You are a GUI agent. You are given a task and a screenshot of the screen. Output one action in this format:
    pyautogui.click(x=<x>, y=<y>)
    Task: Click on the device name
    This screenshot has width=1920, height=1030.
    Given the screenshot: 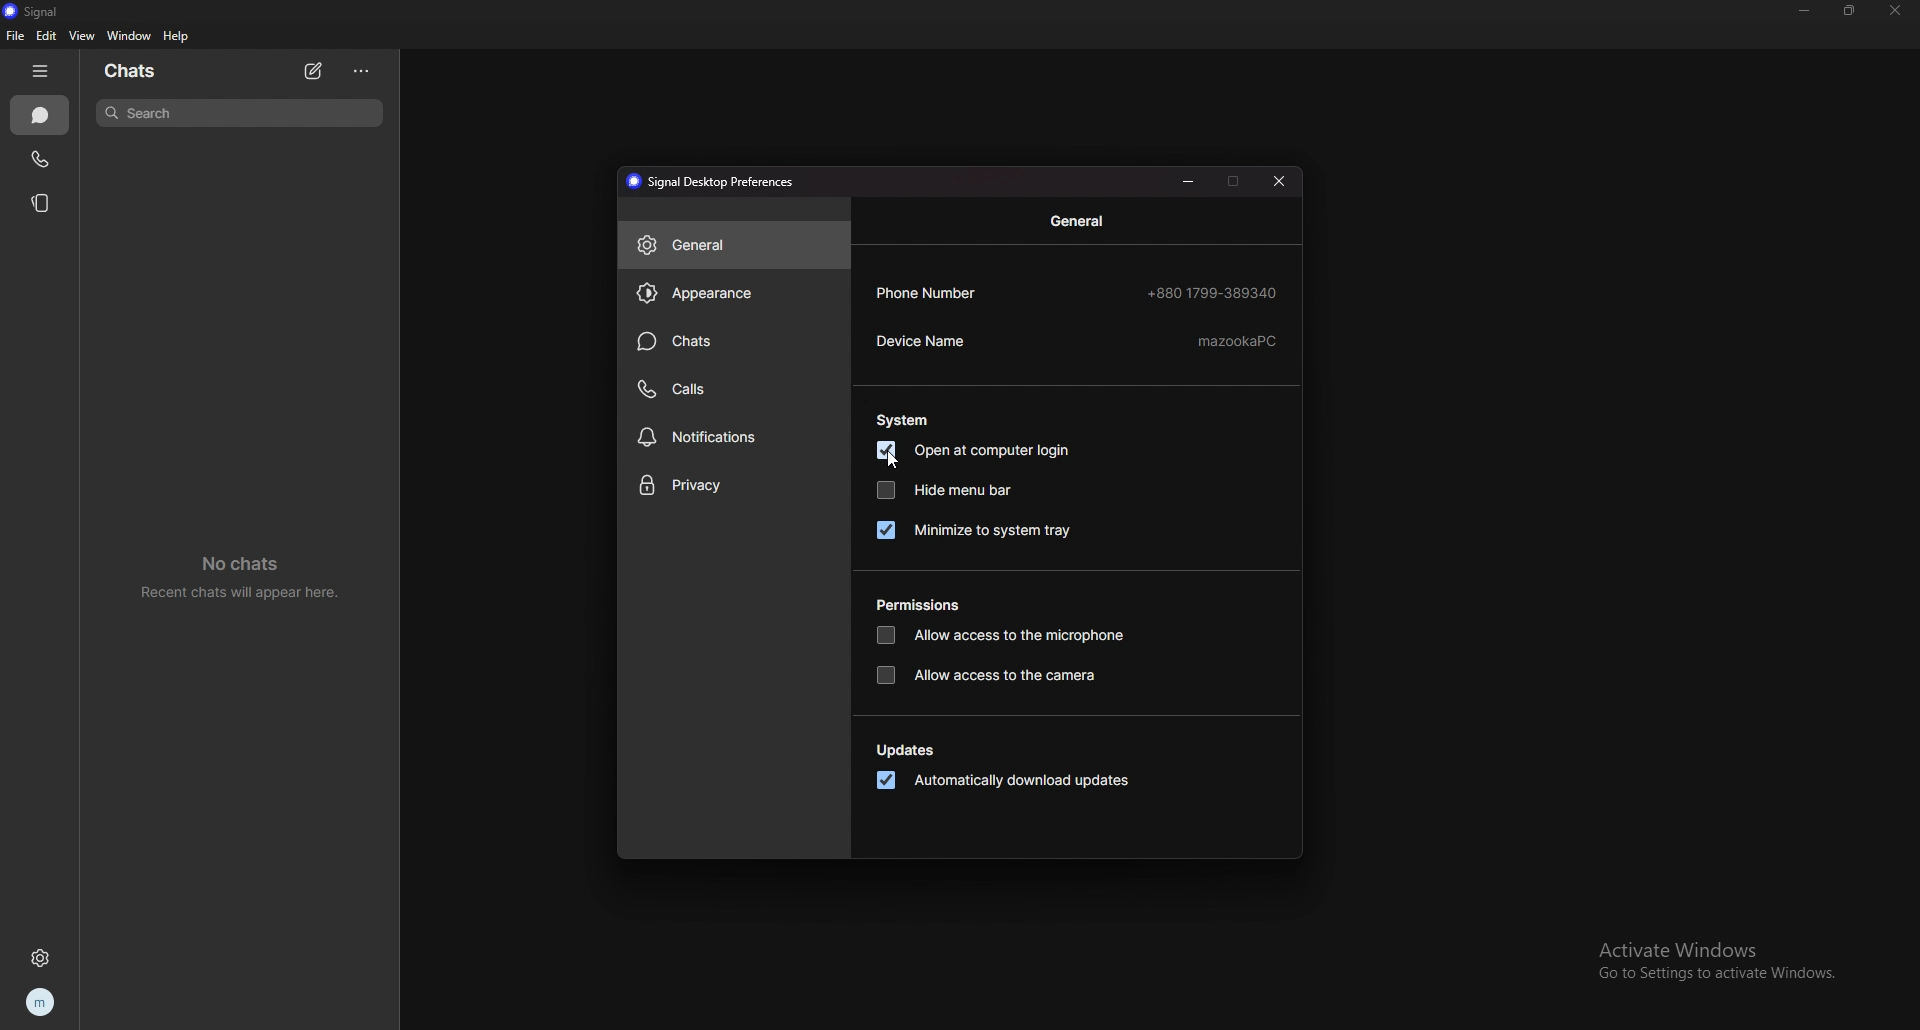 What is the action you would take?
    pyautogui.click(x=1076, y=343)
    